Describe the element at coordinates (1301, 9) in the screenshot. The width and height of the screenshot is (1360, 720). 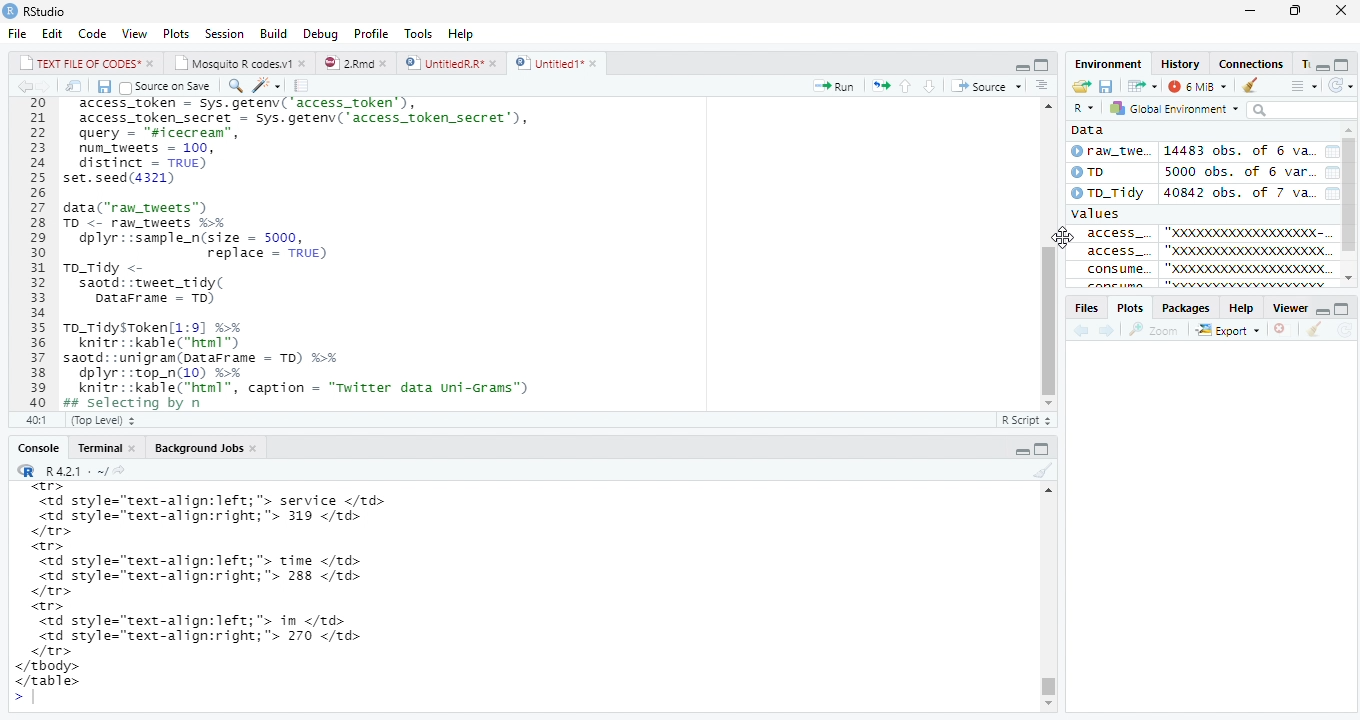
I see `maximize` at that location.